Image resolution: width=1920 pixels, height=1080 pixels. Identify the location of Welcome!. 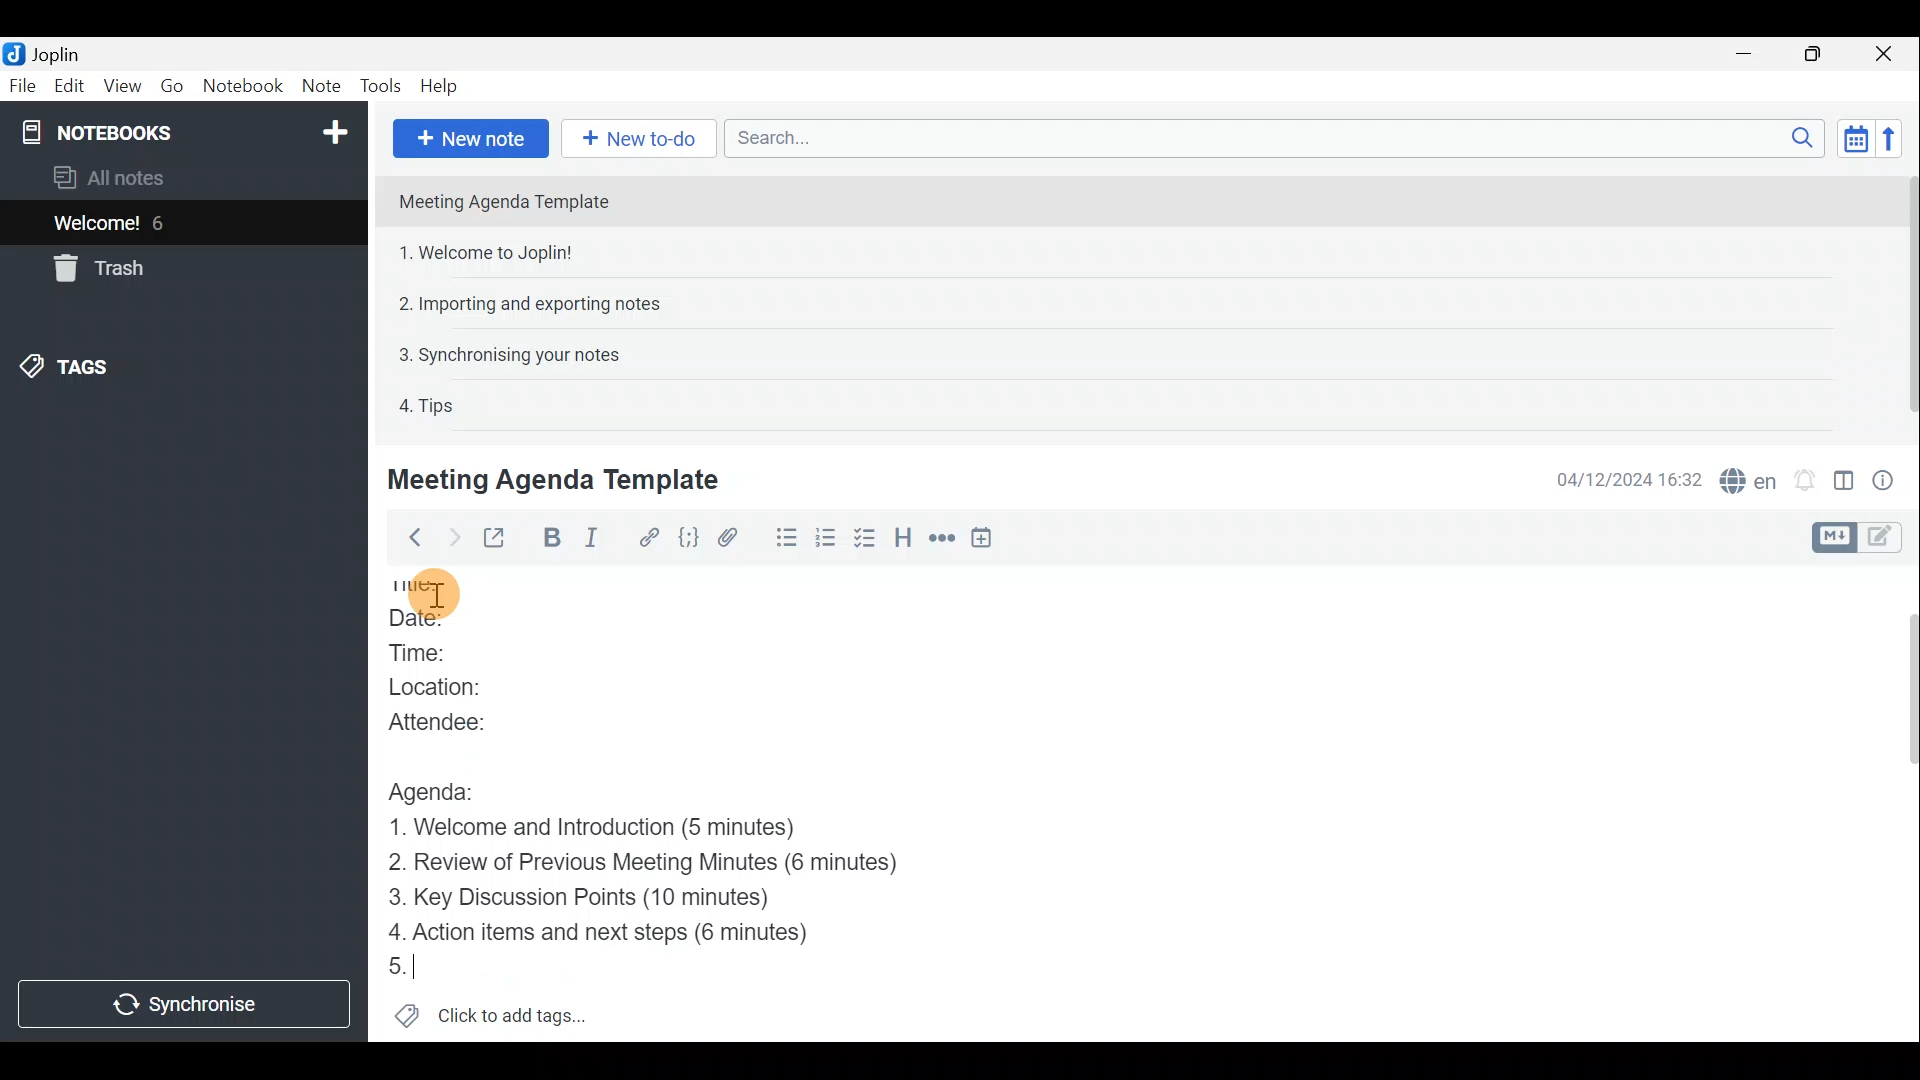
(98, 225).